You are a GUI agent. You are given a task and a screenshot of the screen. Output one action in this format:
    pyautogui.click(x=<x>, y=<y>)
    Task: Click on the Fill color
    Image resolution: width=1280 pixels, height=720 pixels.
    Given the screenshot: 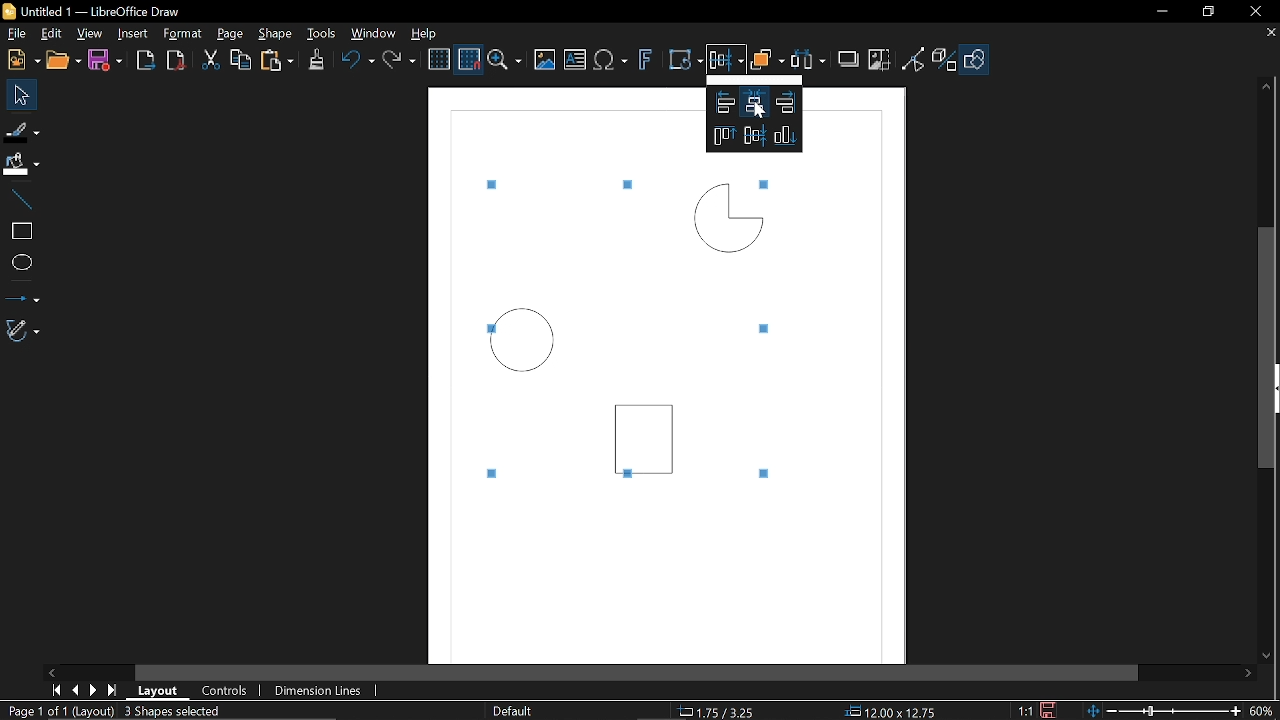 What is the action you would take?
    pyautogui.click(x=21, y=163)
    